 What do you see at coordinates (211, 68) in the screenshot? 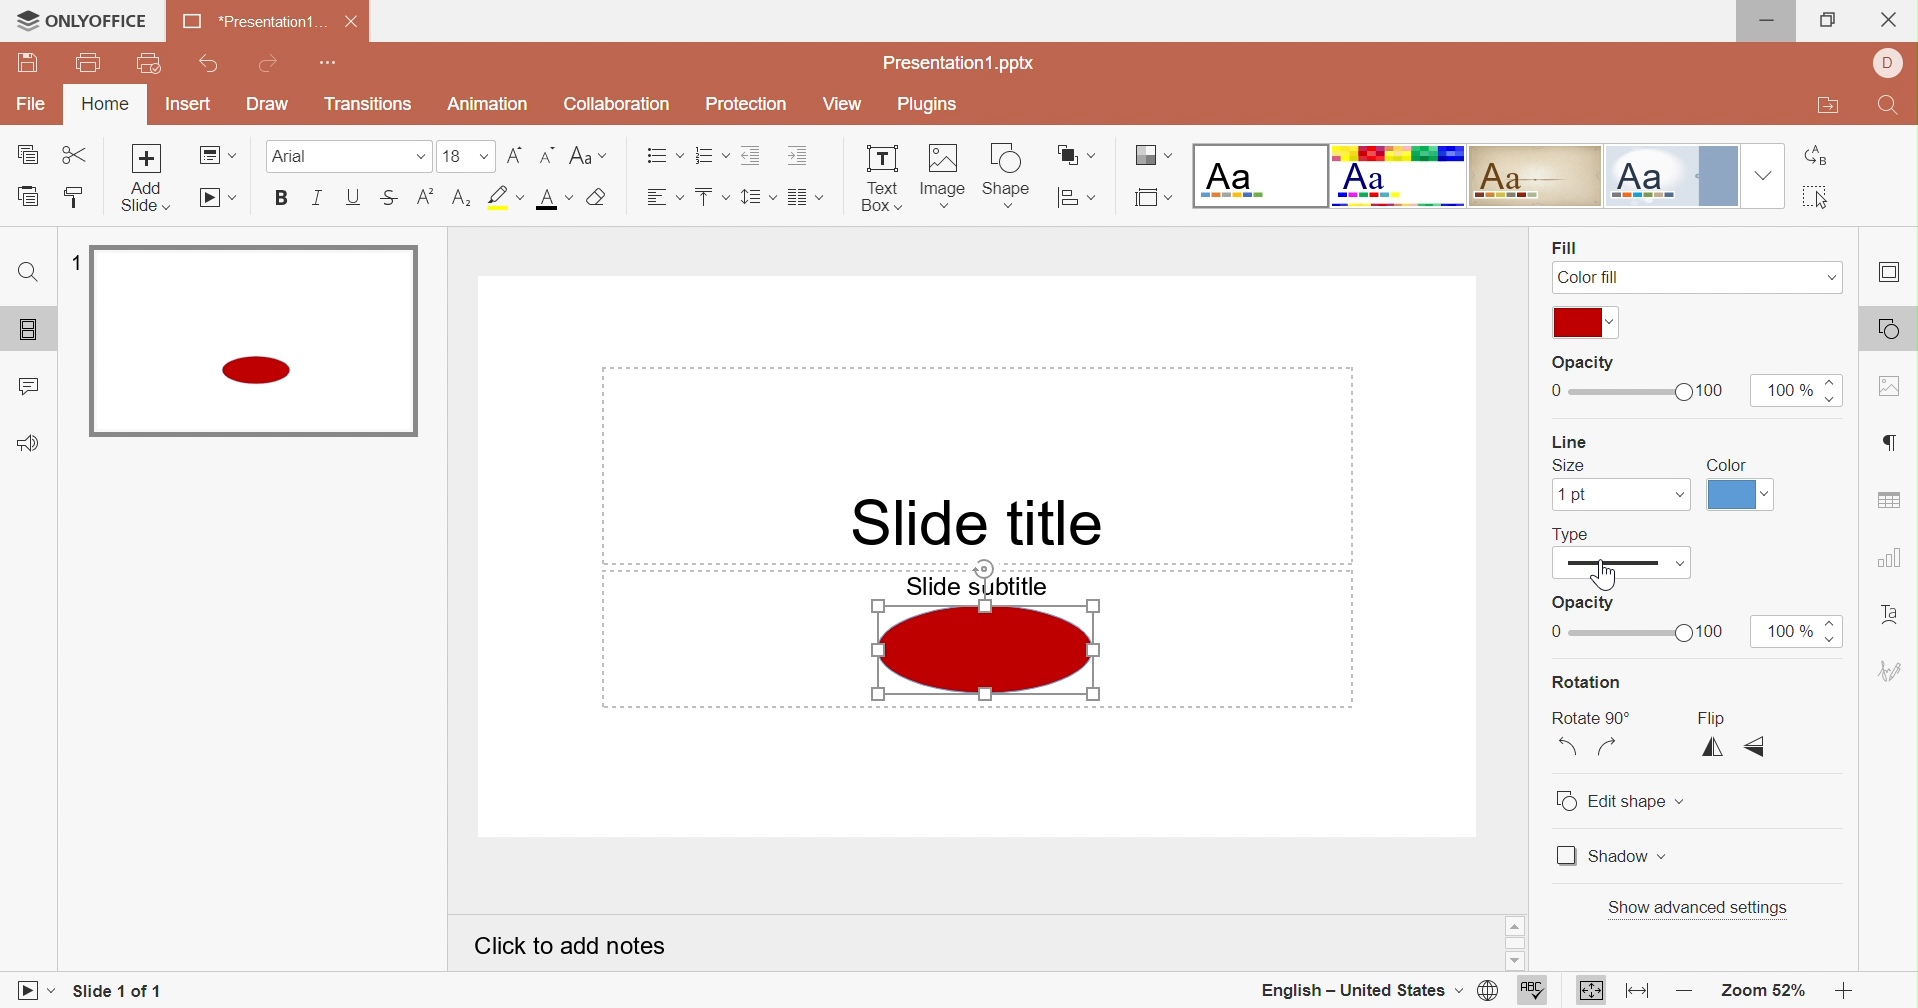
I see `Undo` at bounding box center [211, 68].